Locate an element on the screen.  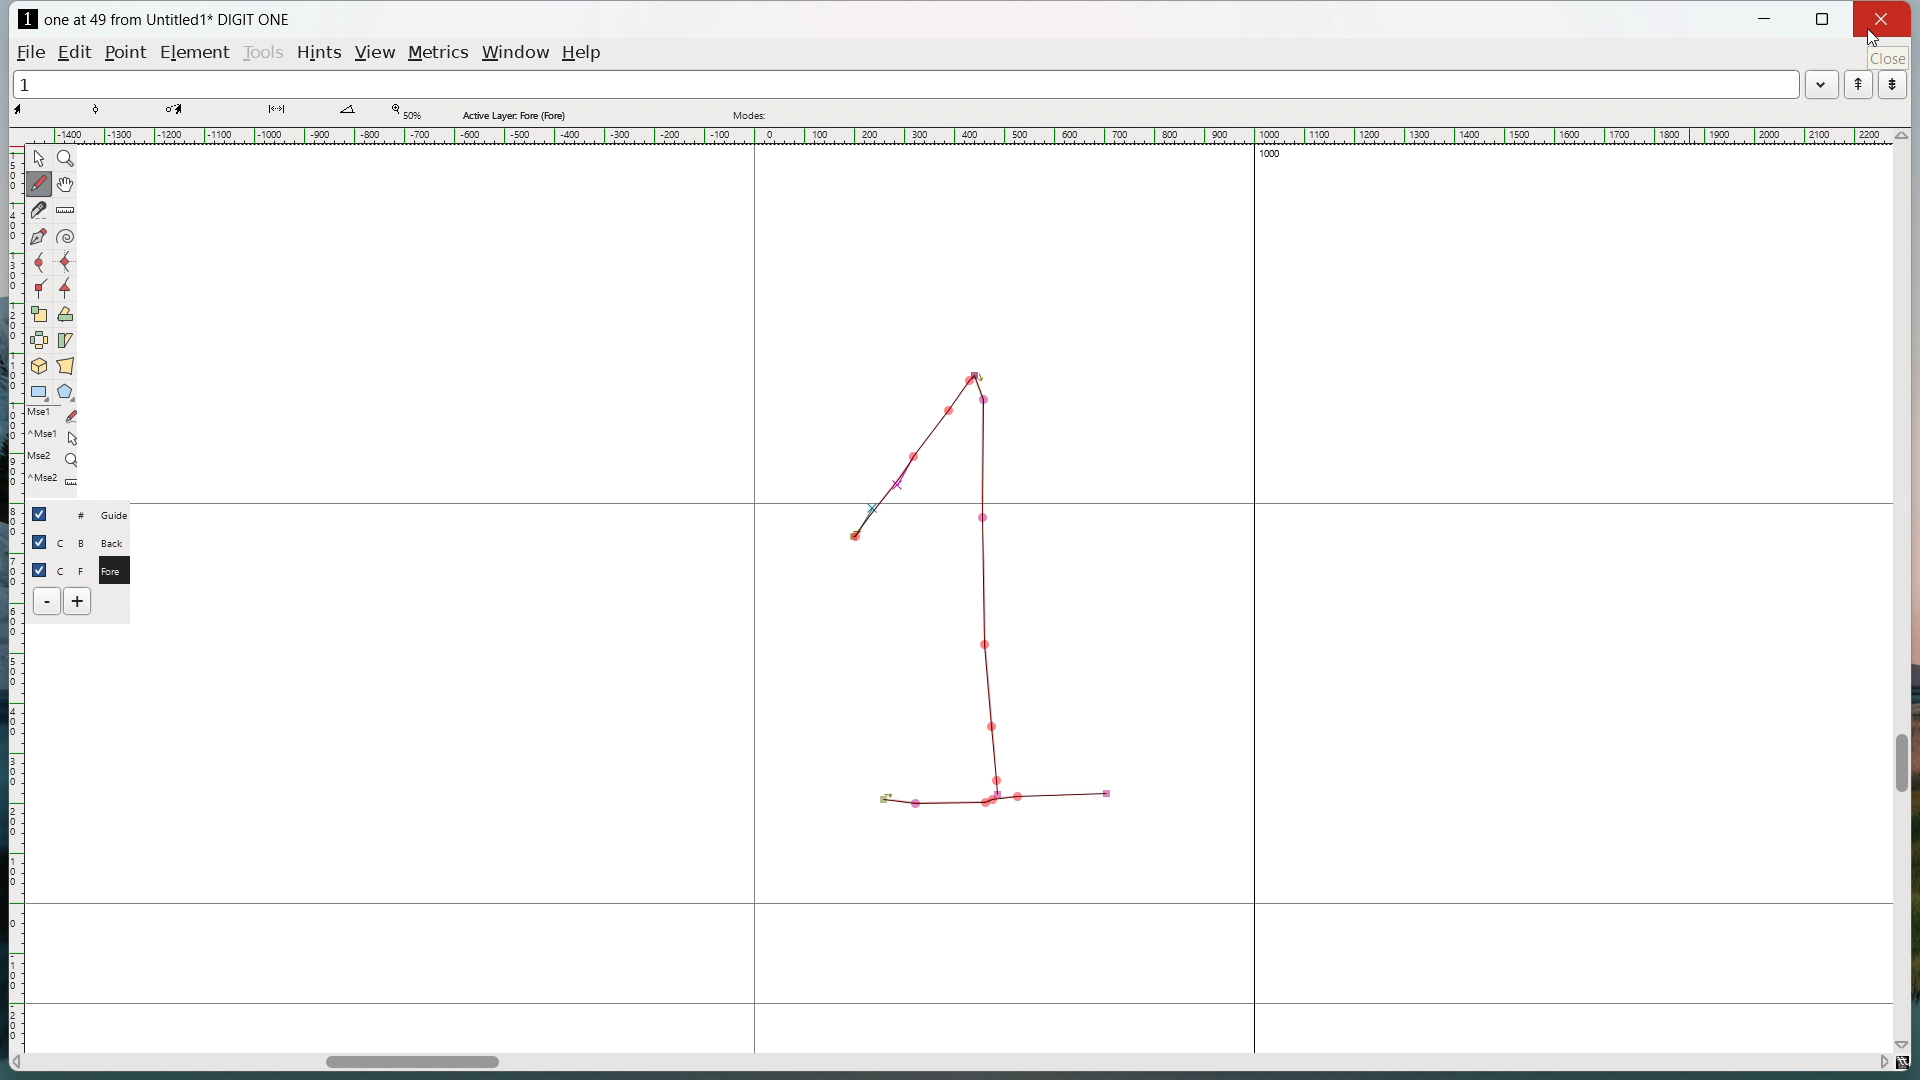
modes is located at coordinates (751, 115).